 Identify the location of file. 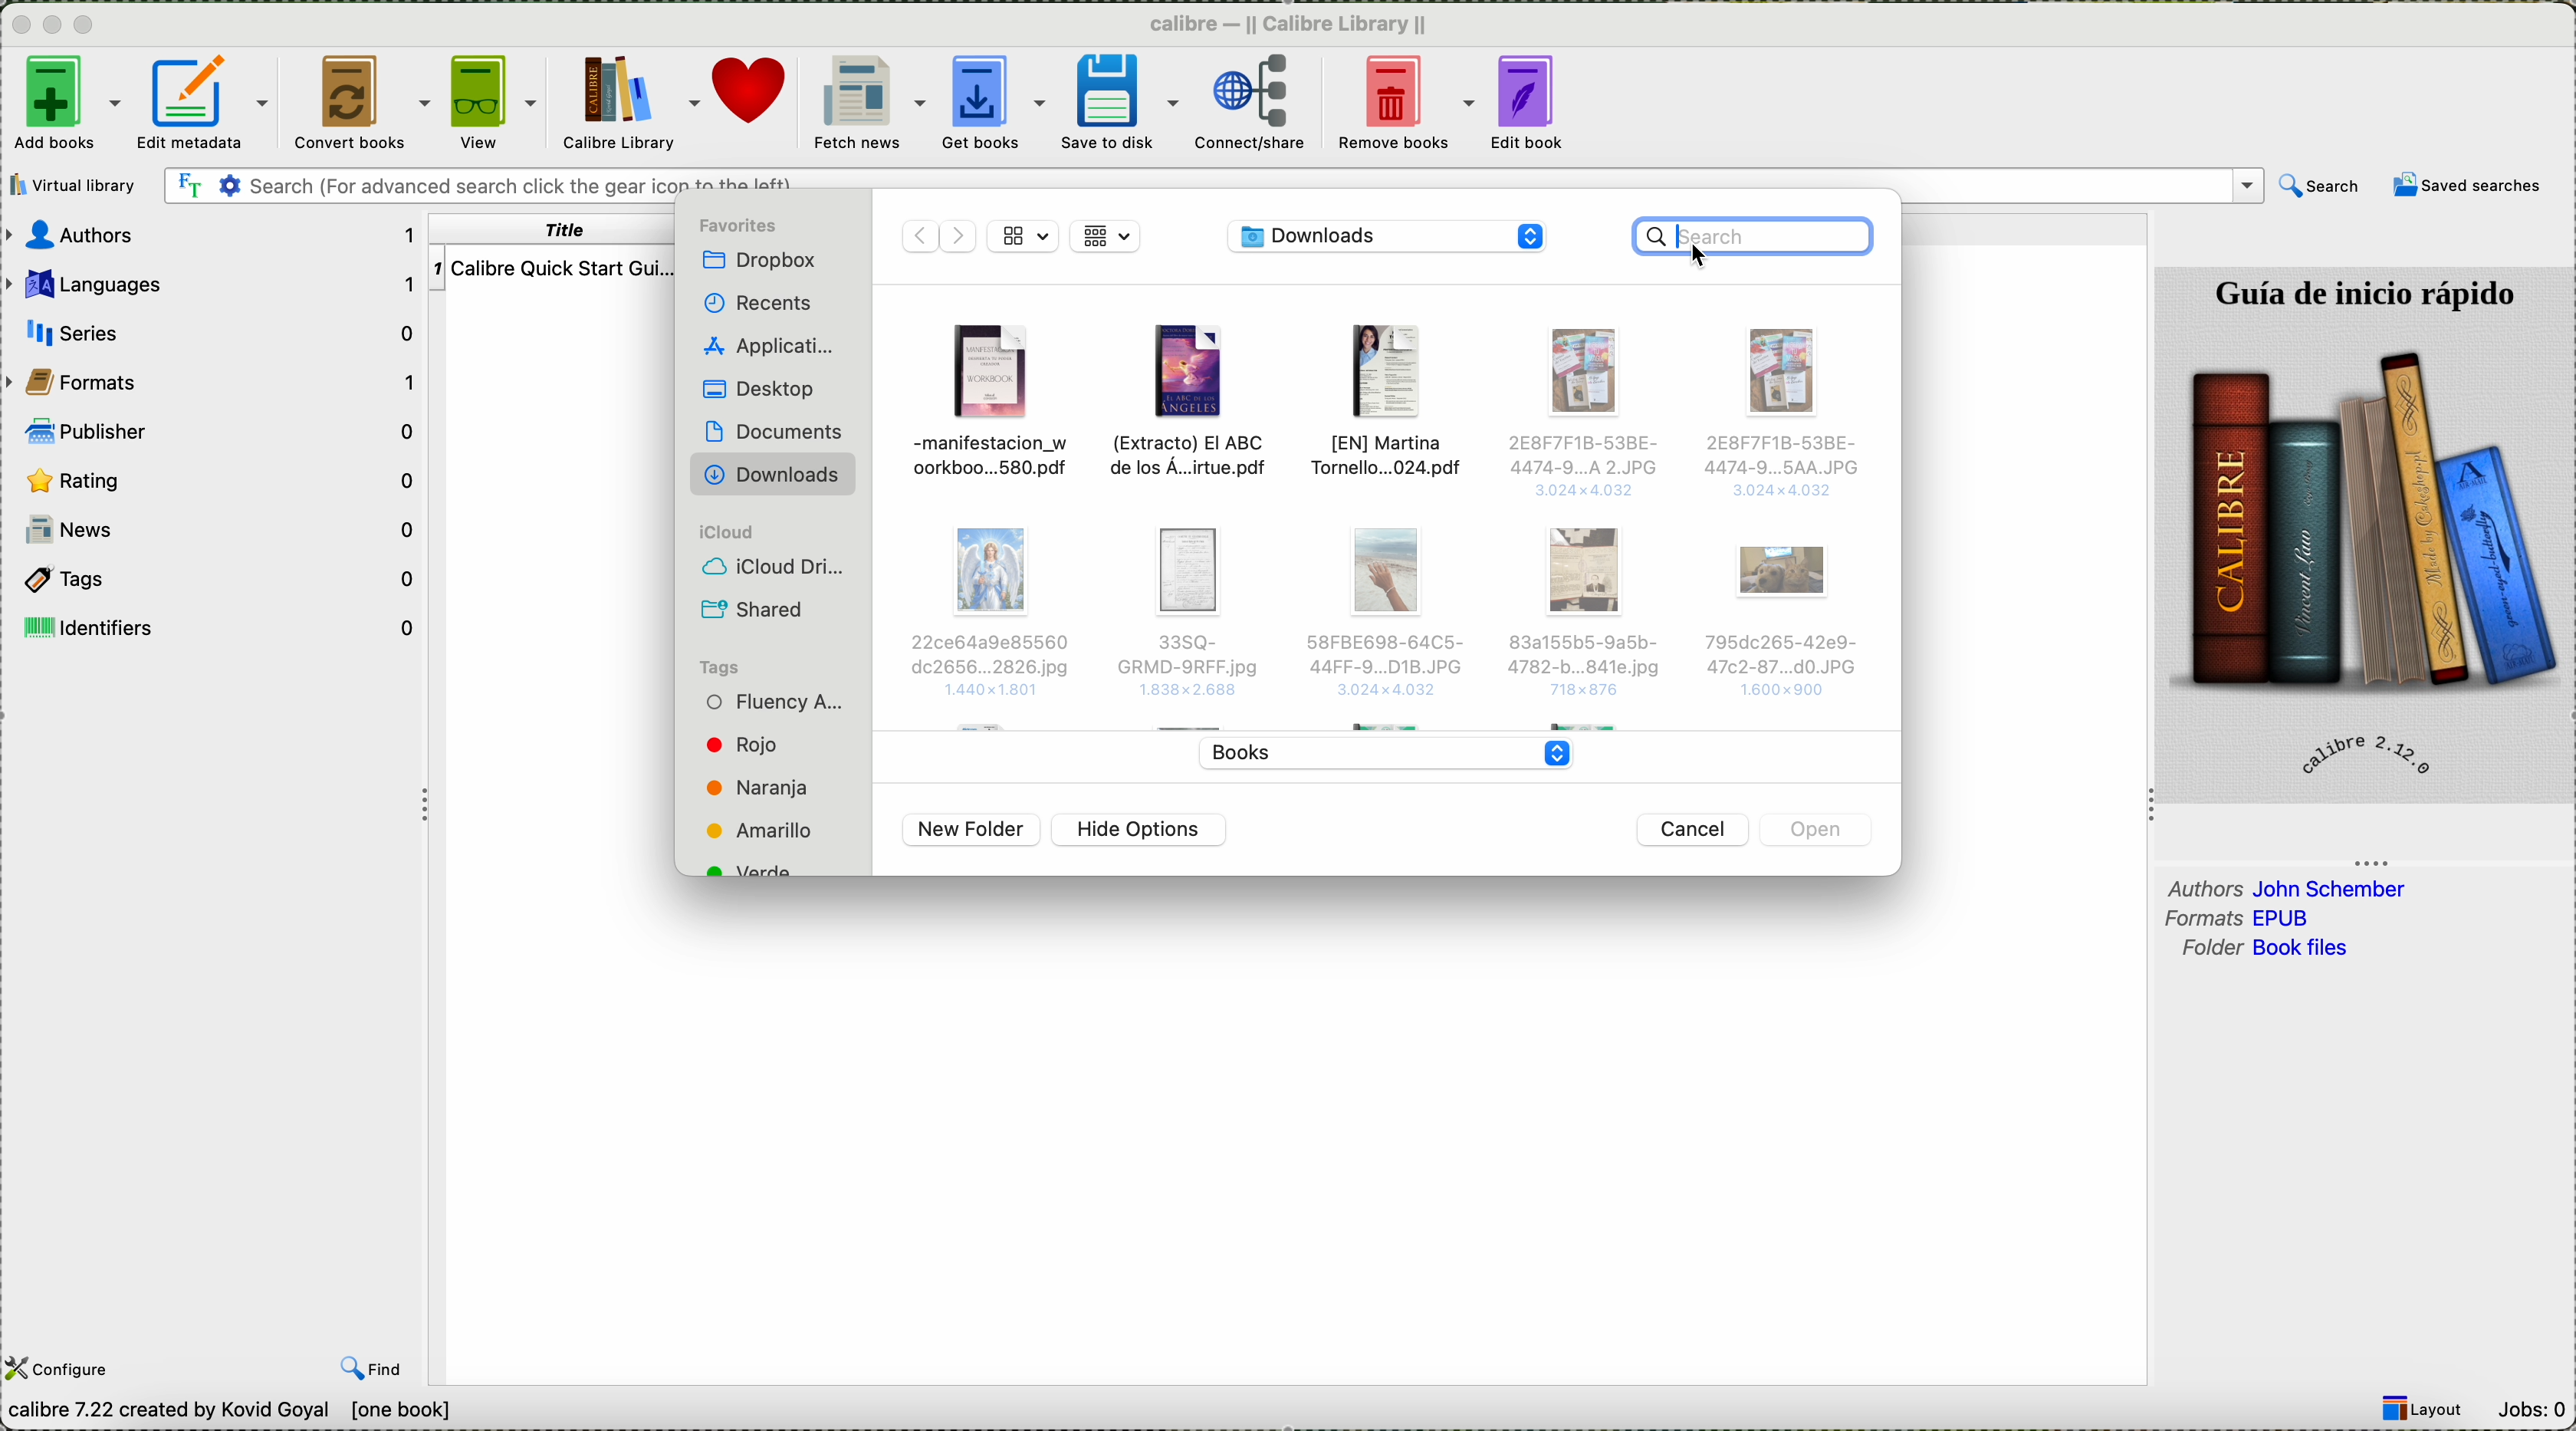
(996, 397).